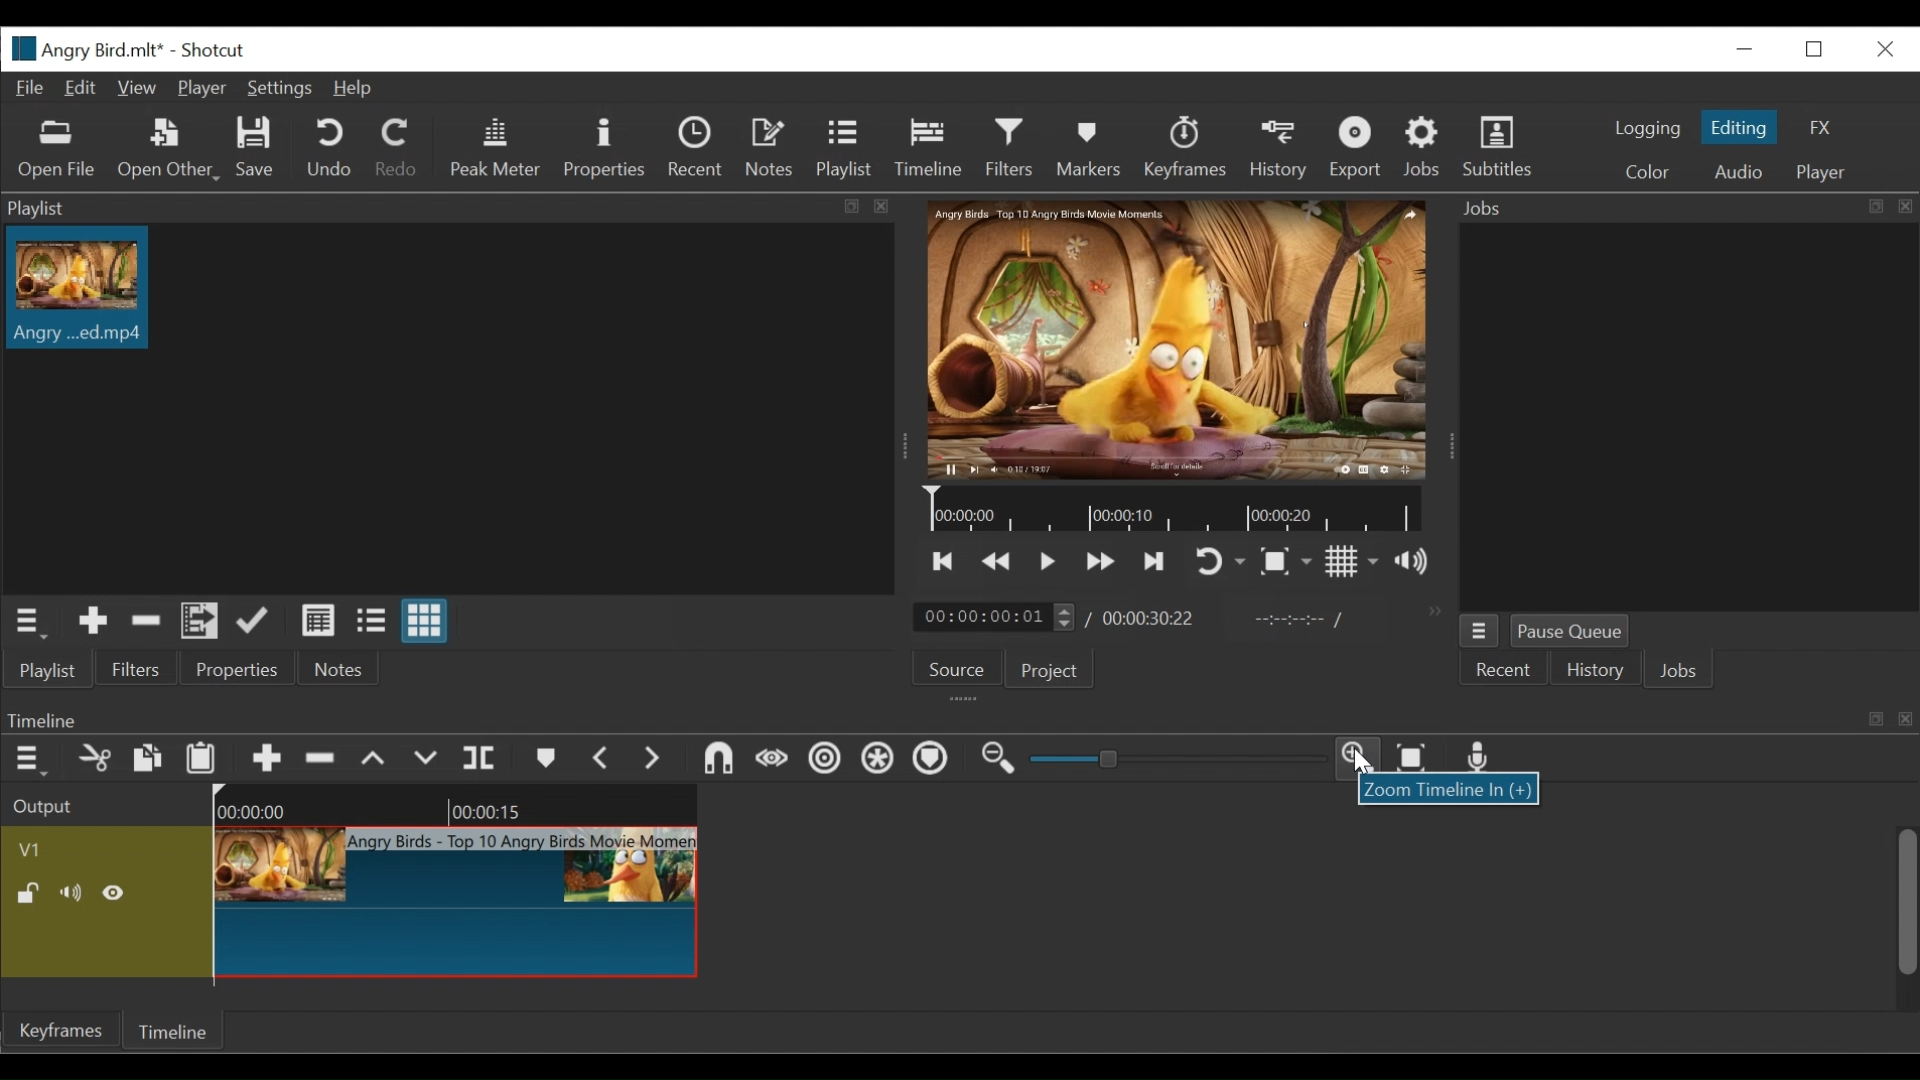 The width and height of the screenshot is (1920, 1080). What do you see at coordinates (935, 759) in the screenshot?
I see `Ripple markers` at bounding box center [935, 759].